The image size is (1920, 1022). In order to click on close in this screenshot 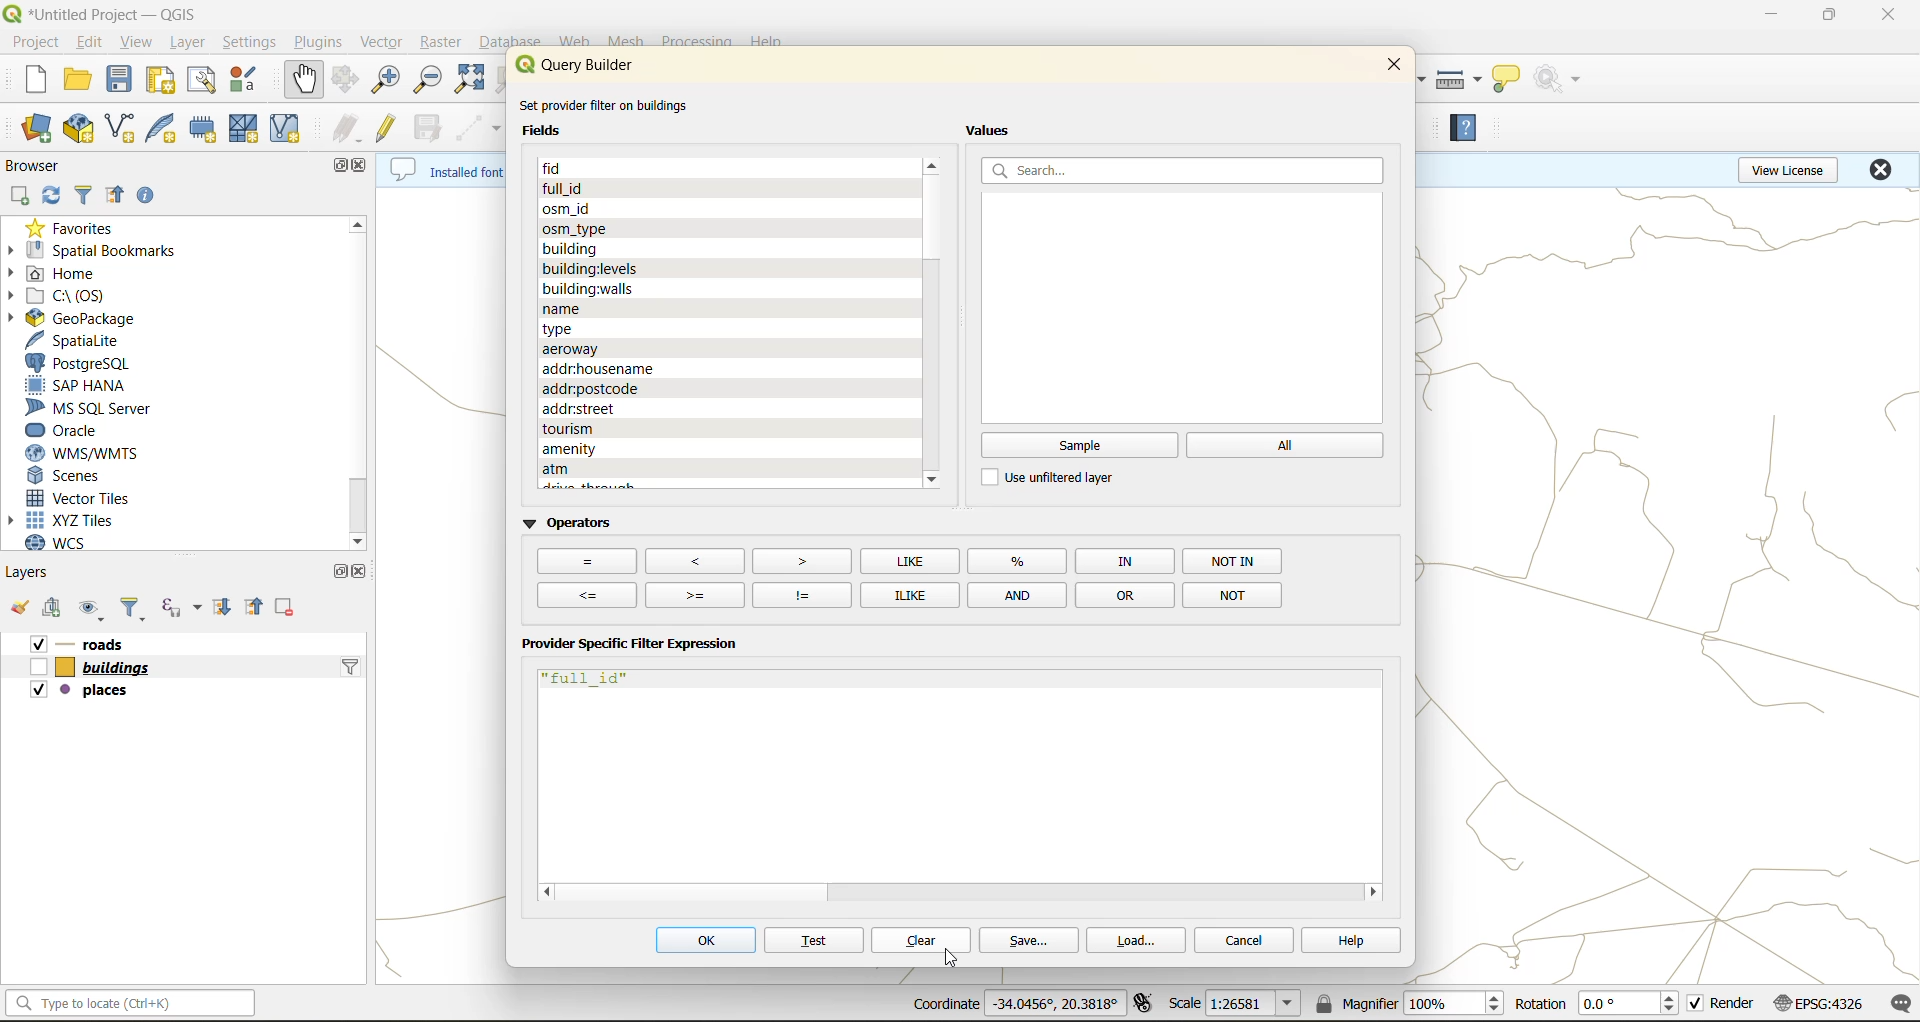, I will do `click(365, 164)`.